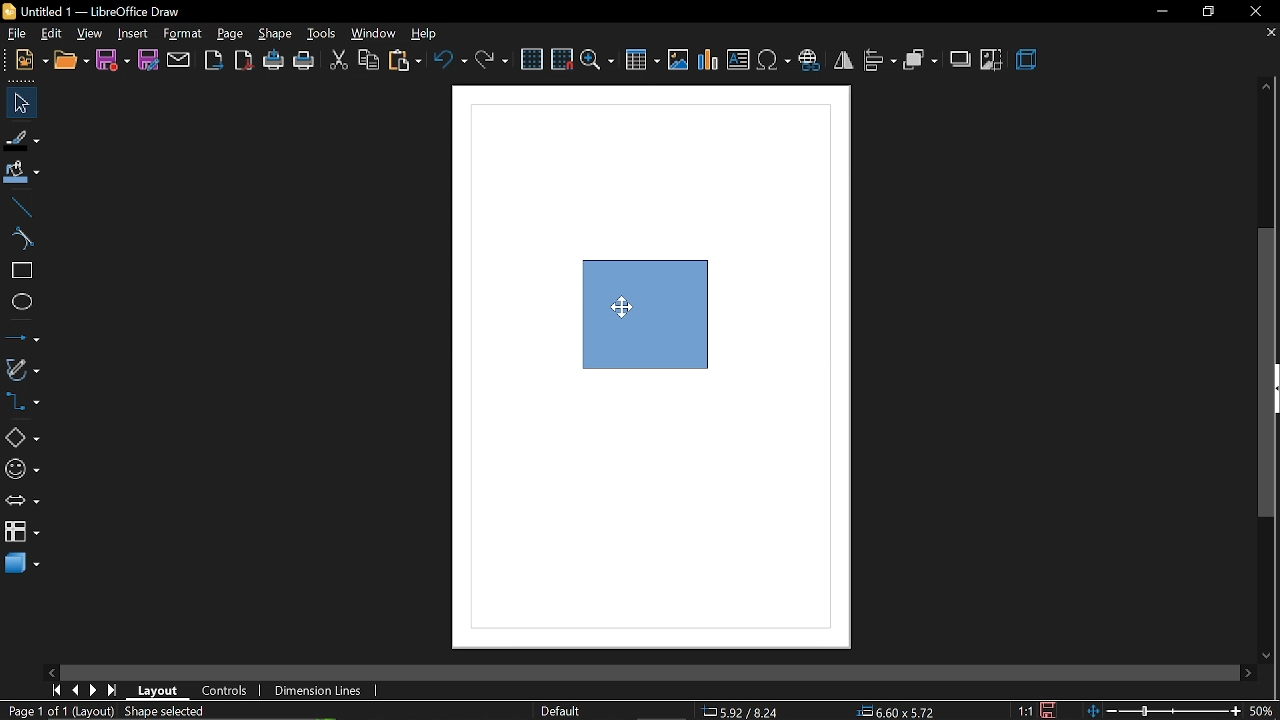 The image size is (1280, 720). Describe the element at coordinates (56, 690) in the screenshot. I see `go to first page` at that location.